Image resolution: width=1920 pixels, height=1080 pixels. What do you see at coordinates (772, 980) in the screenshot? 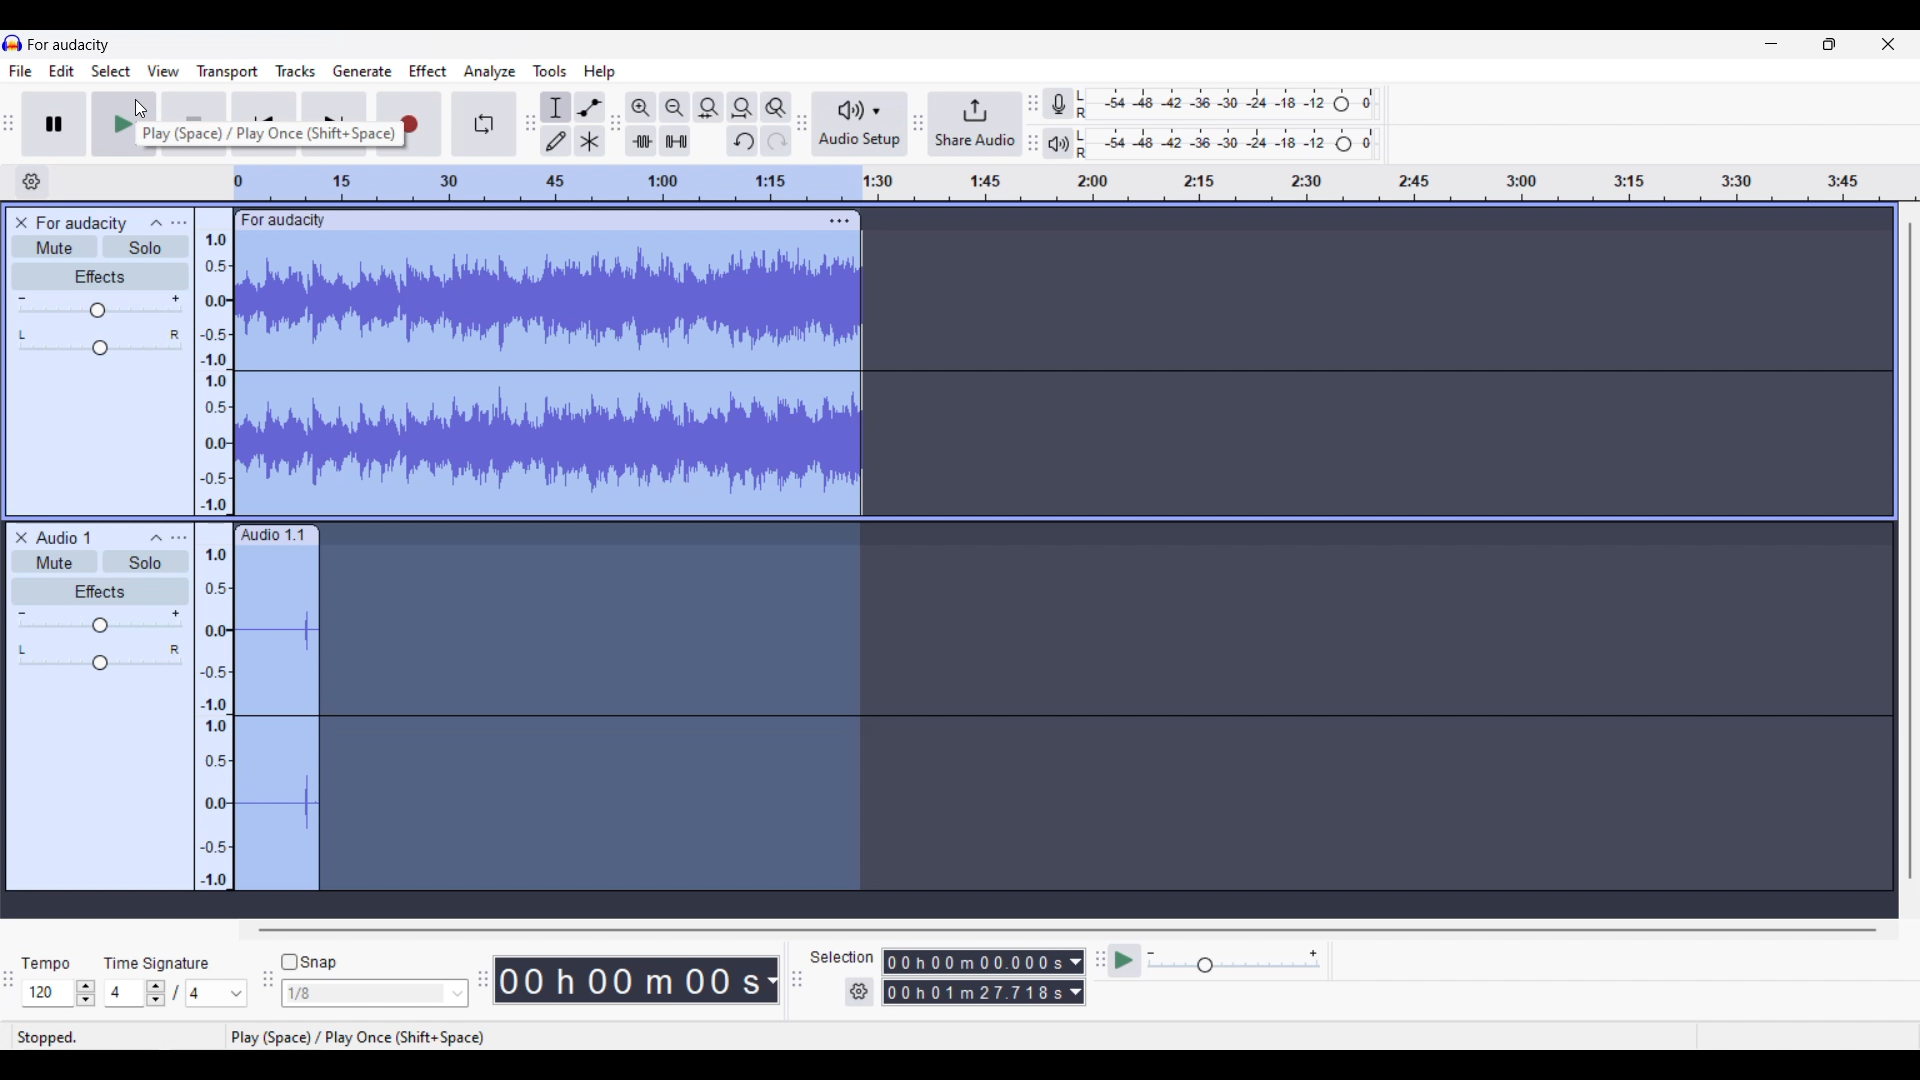
I see `Duration measurement` at bounding box center [772, 980].